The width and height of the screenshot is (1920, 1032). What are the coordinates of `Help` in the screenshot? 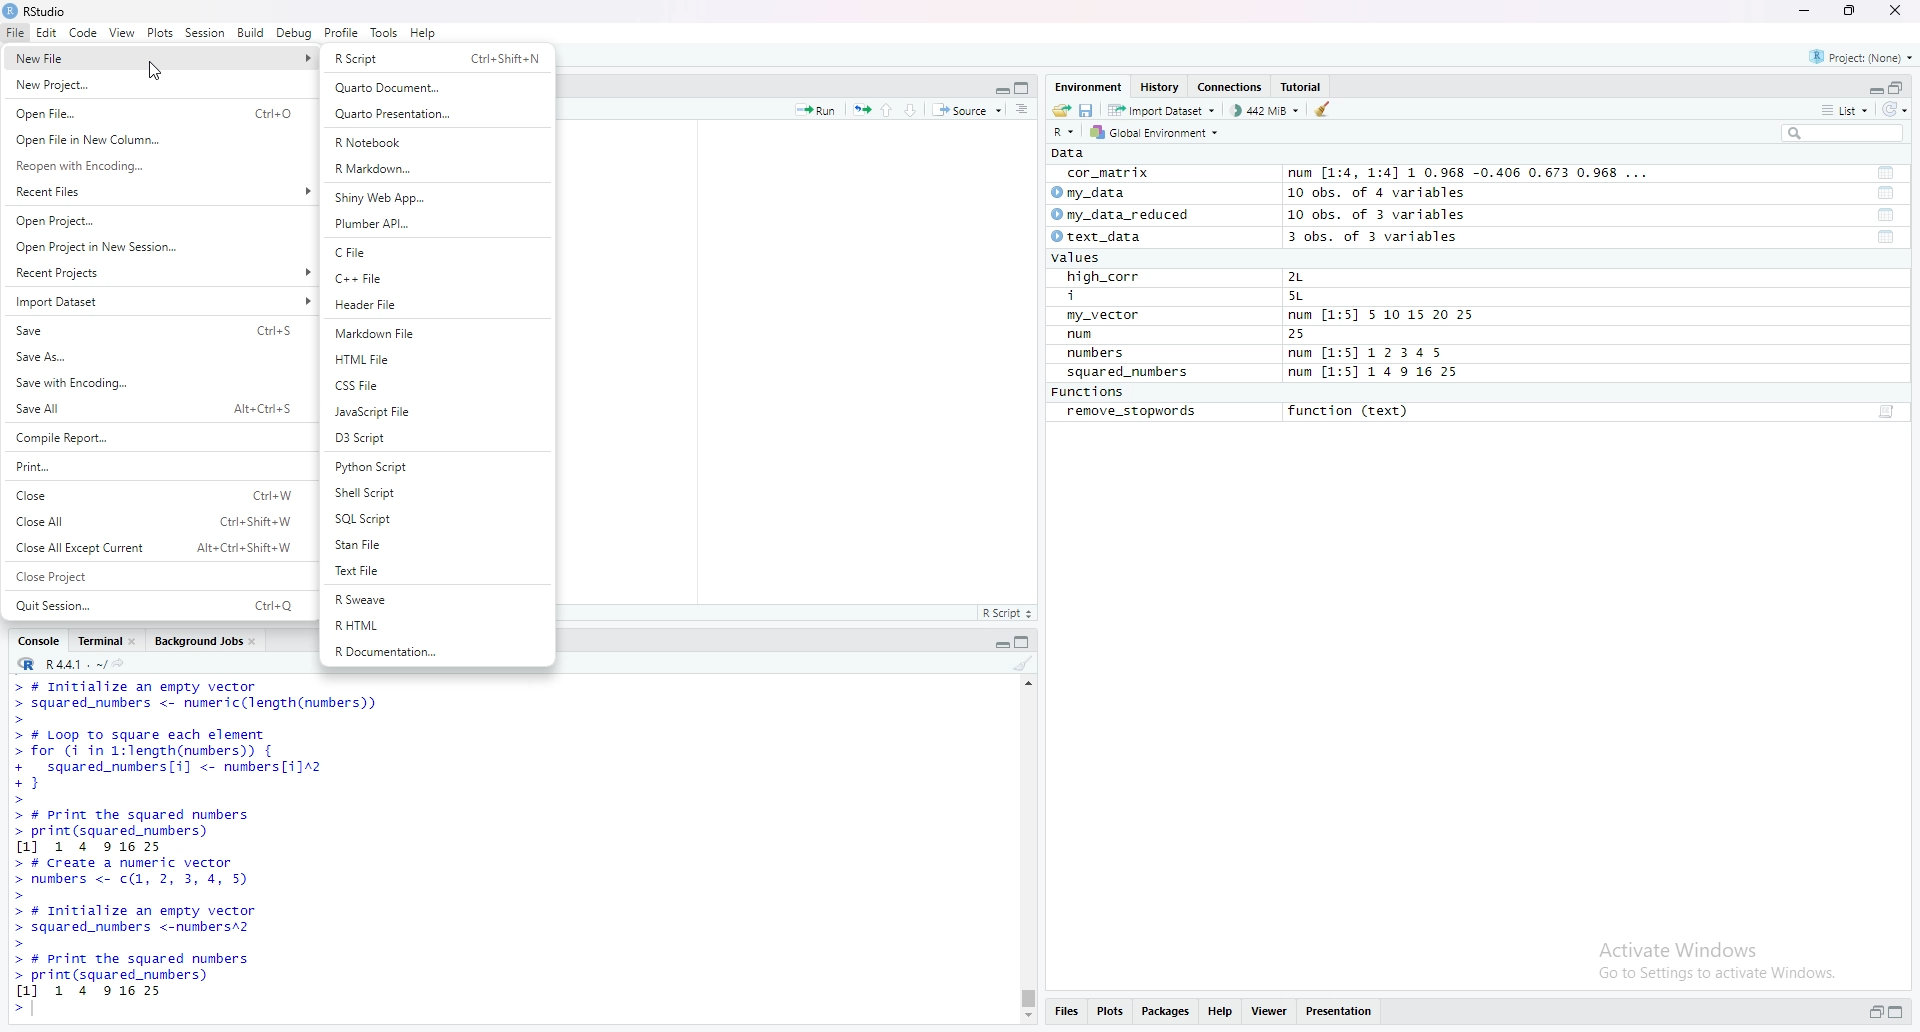 It's located at (1223, 1014).